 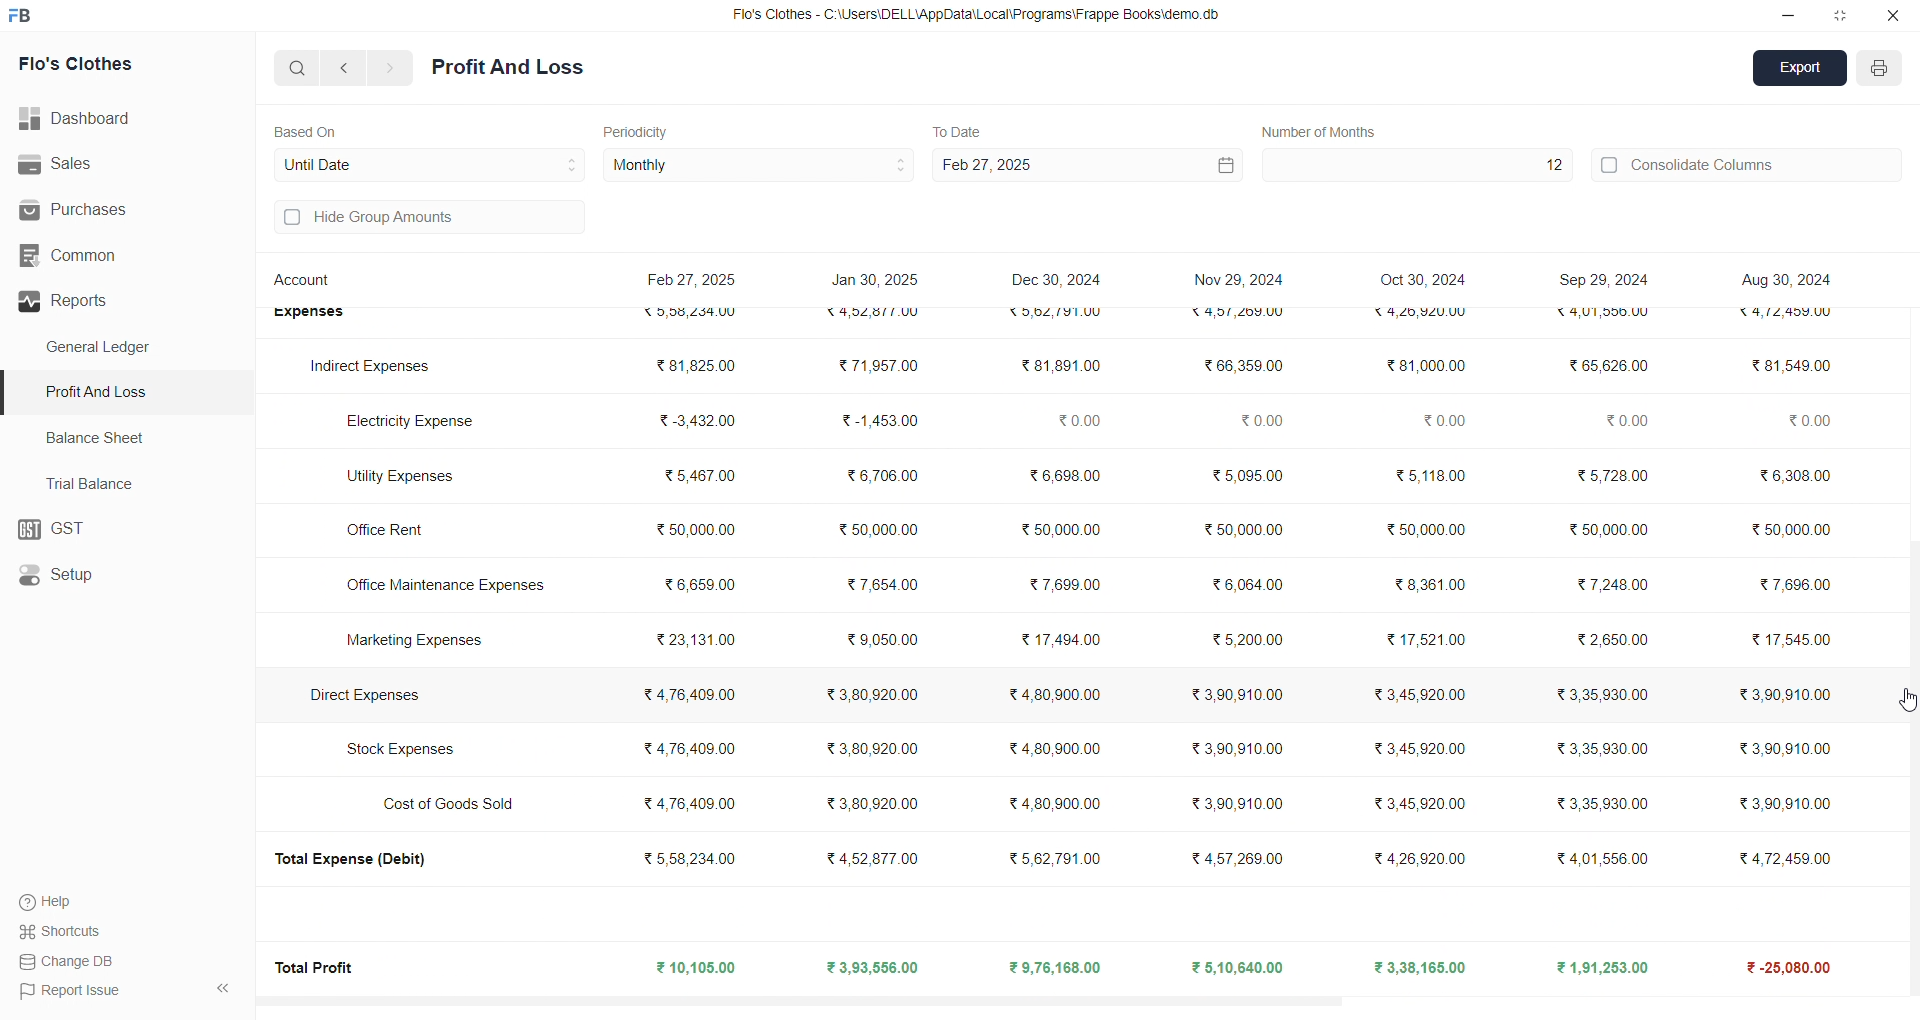 I want to click on Export, so click(x=1801, y=70).